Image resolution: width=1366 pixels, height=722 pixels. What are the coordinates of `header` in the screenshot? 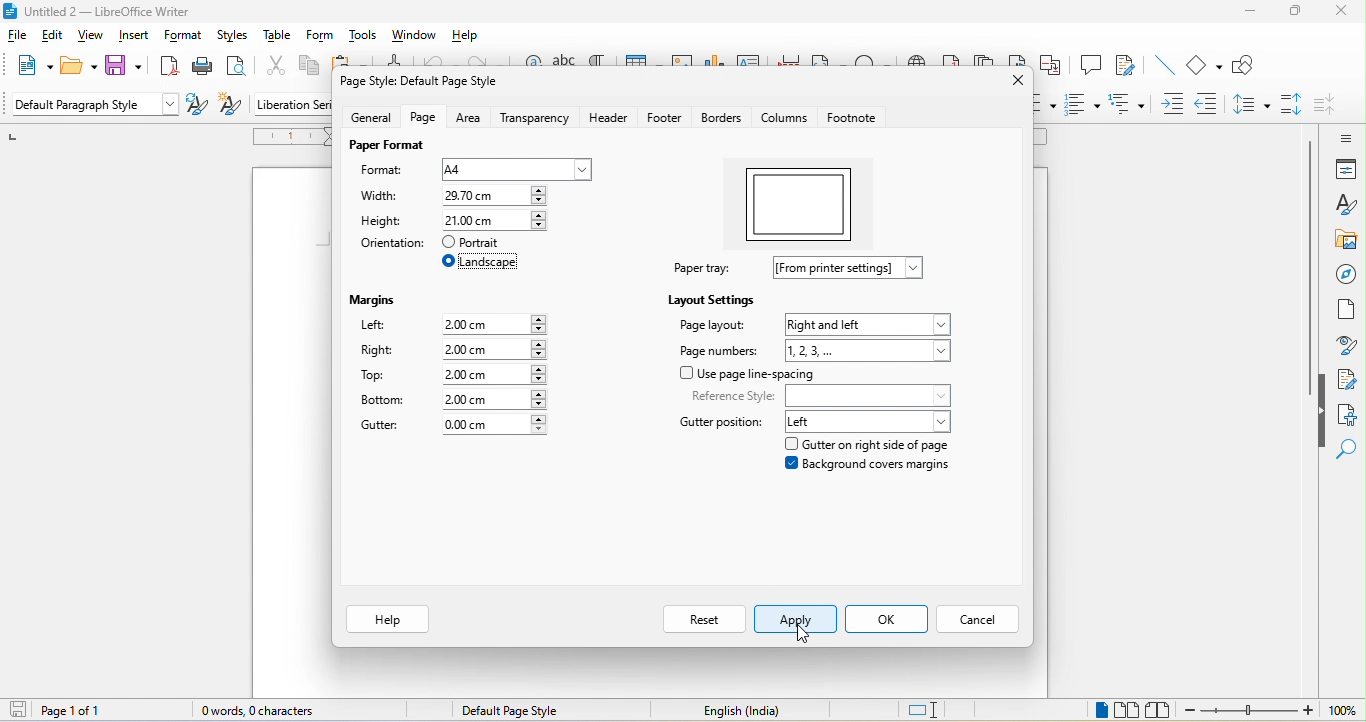 It's located at (606, 119).